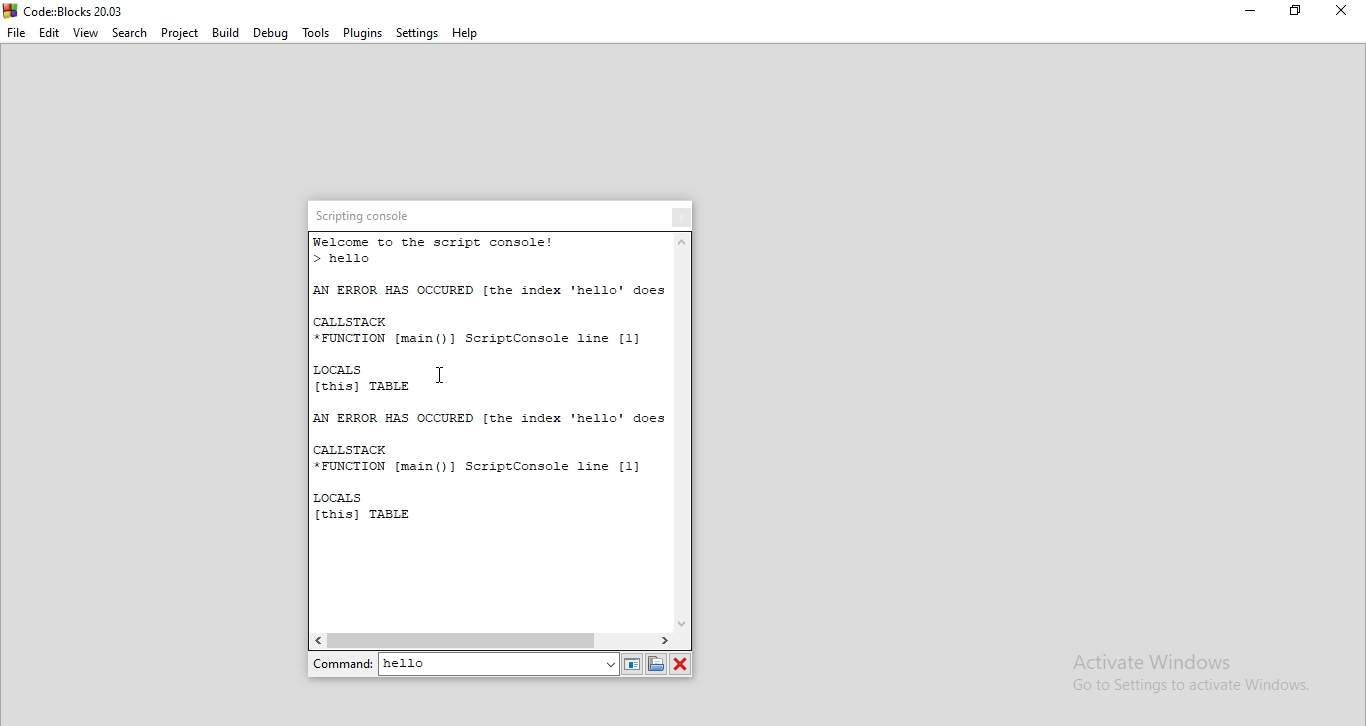 The height and width of the screenshot is (726, 1366). What do you see at coordinates (1341, 12) in the screenshot?
I see `close` at bounding box center [1341, 12].